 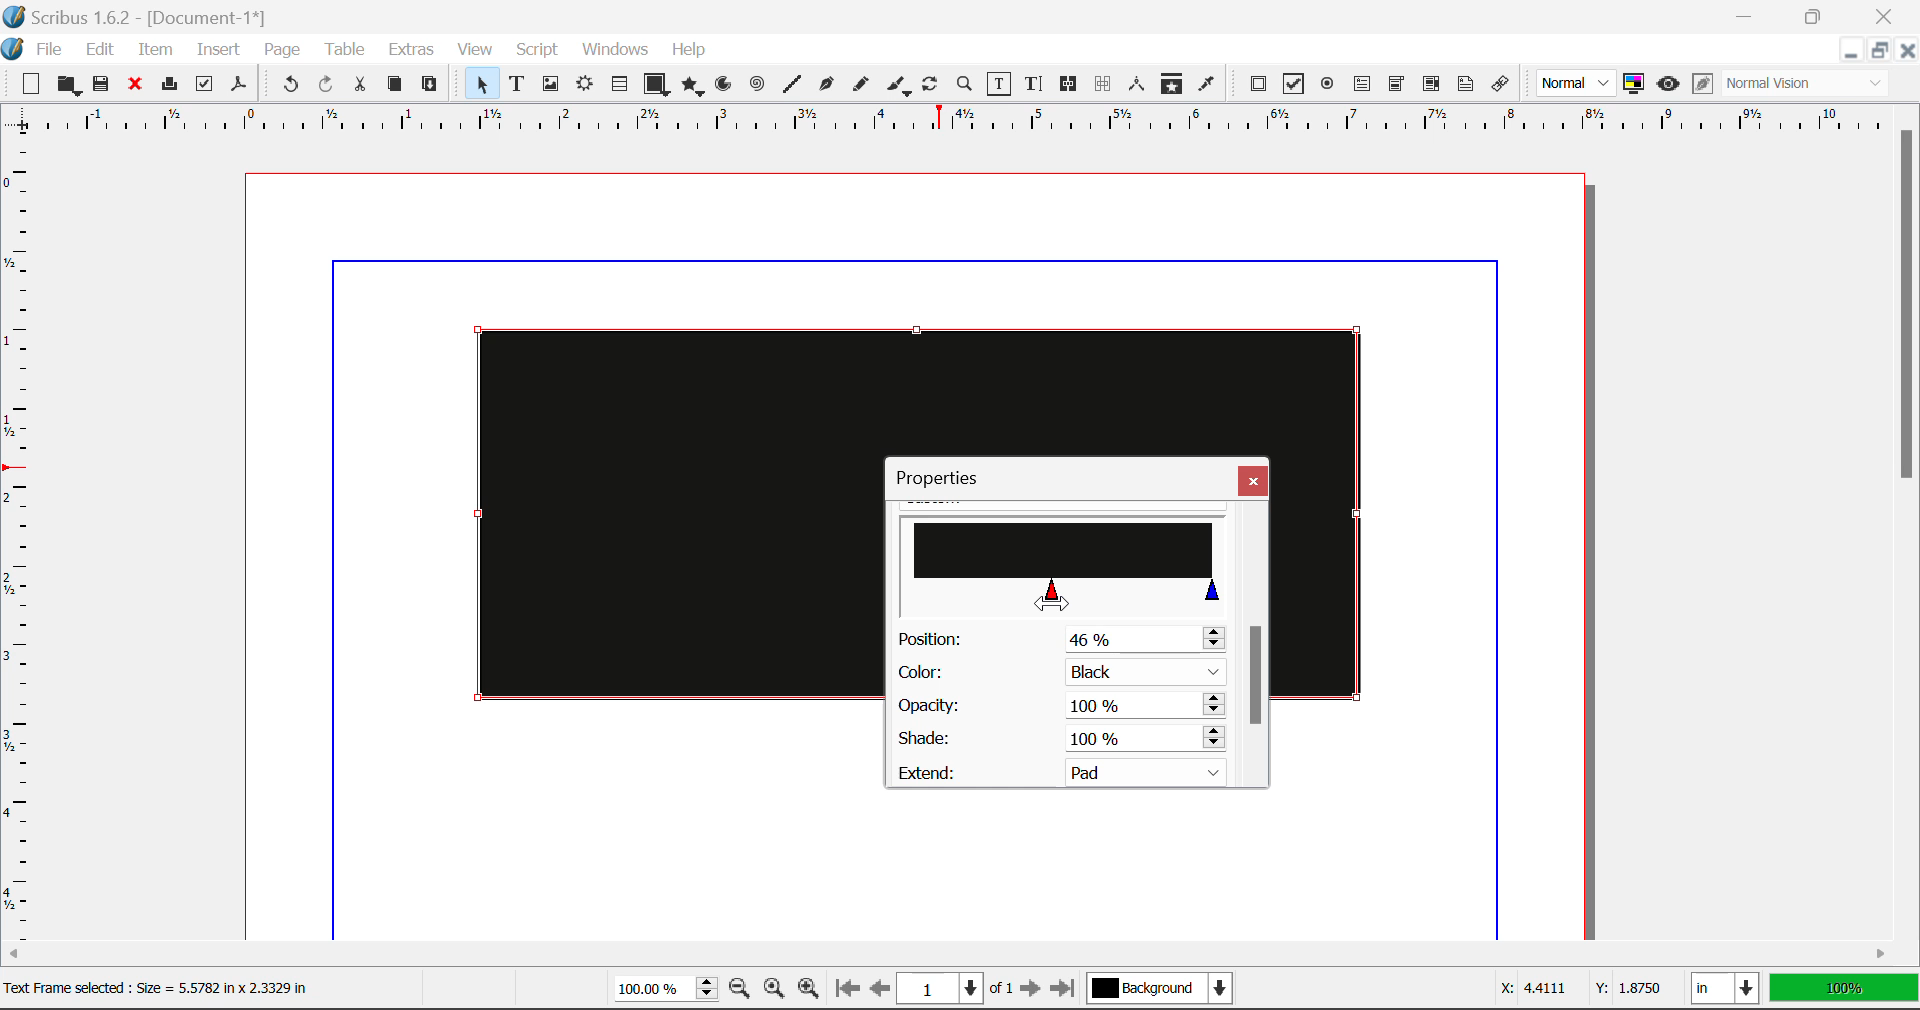 I want to click on Background, so click(x=1165, y=991).